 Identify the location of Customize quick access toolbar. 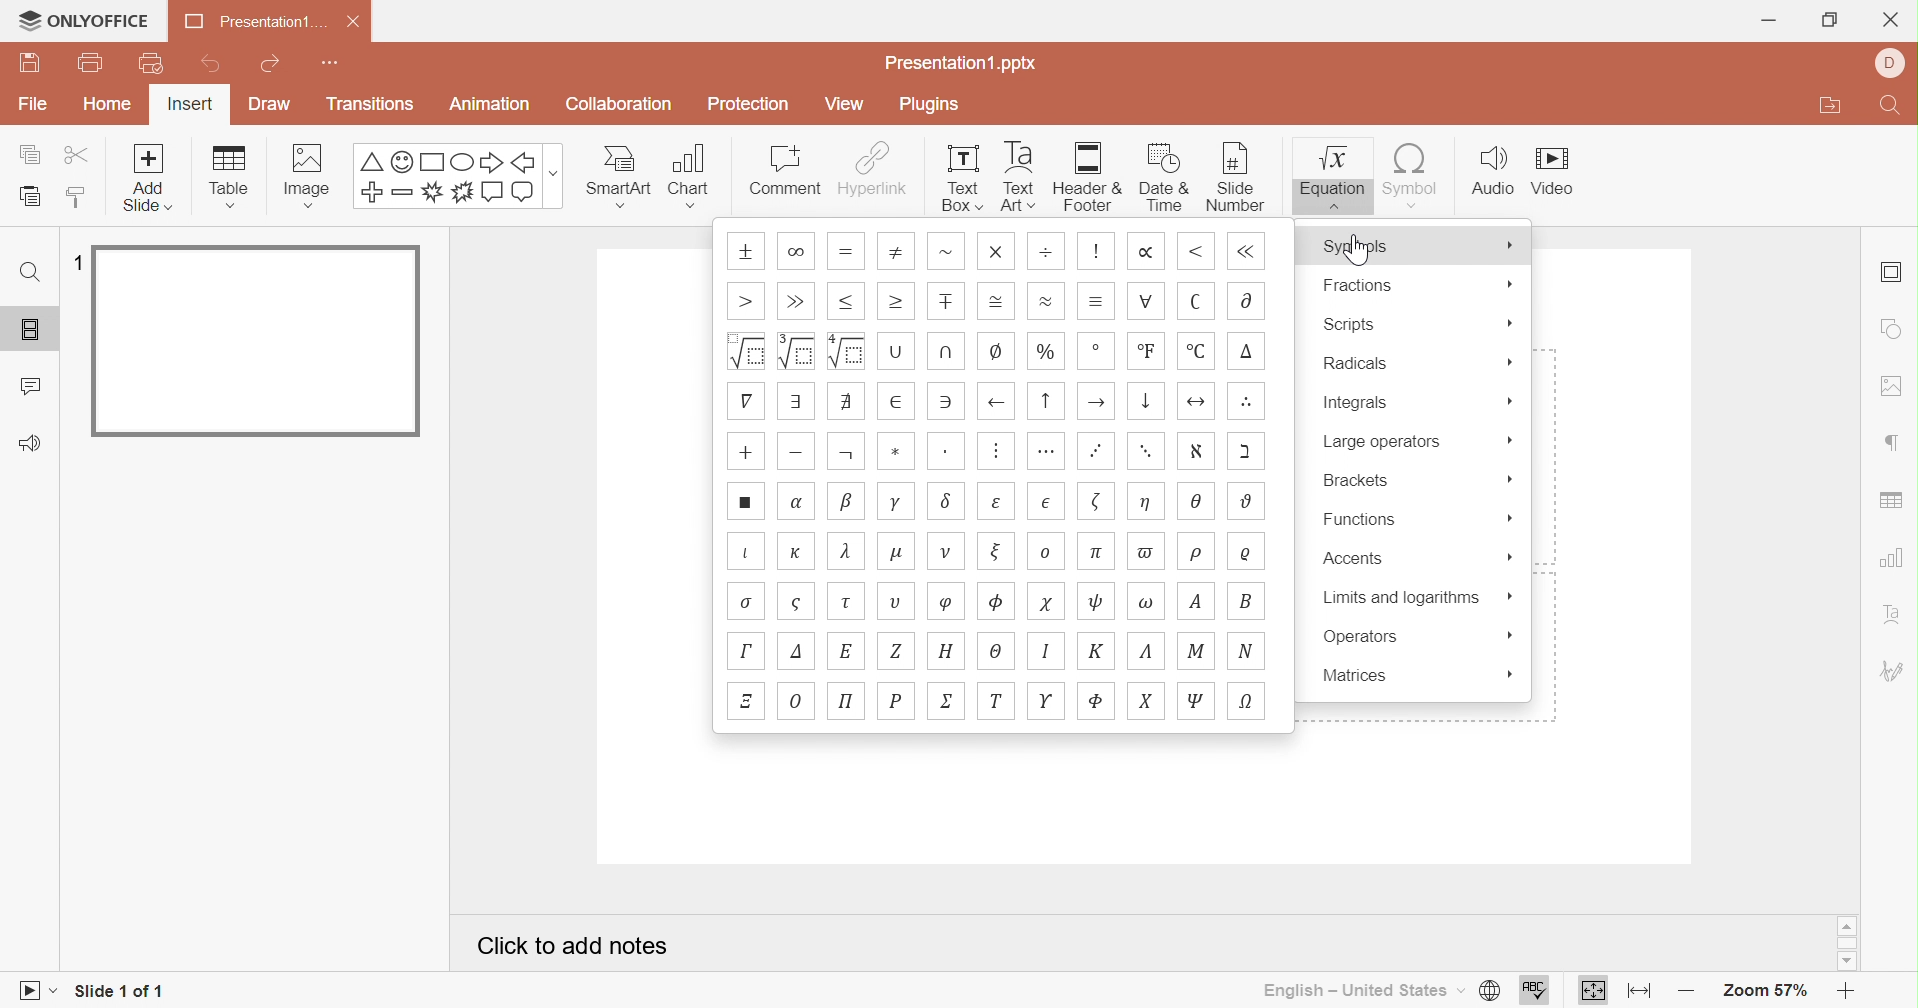
(329, 61).